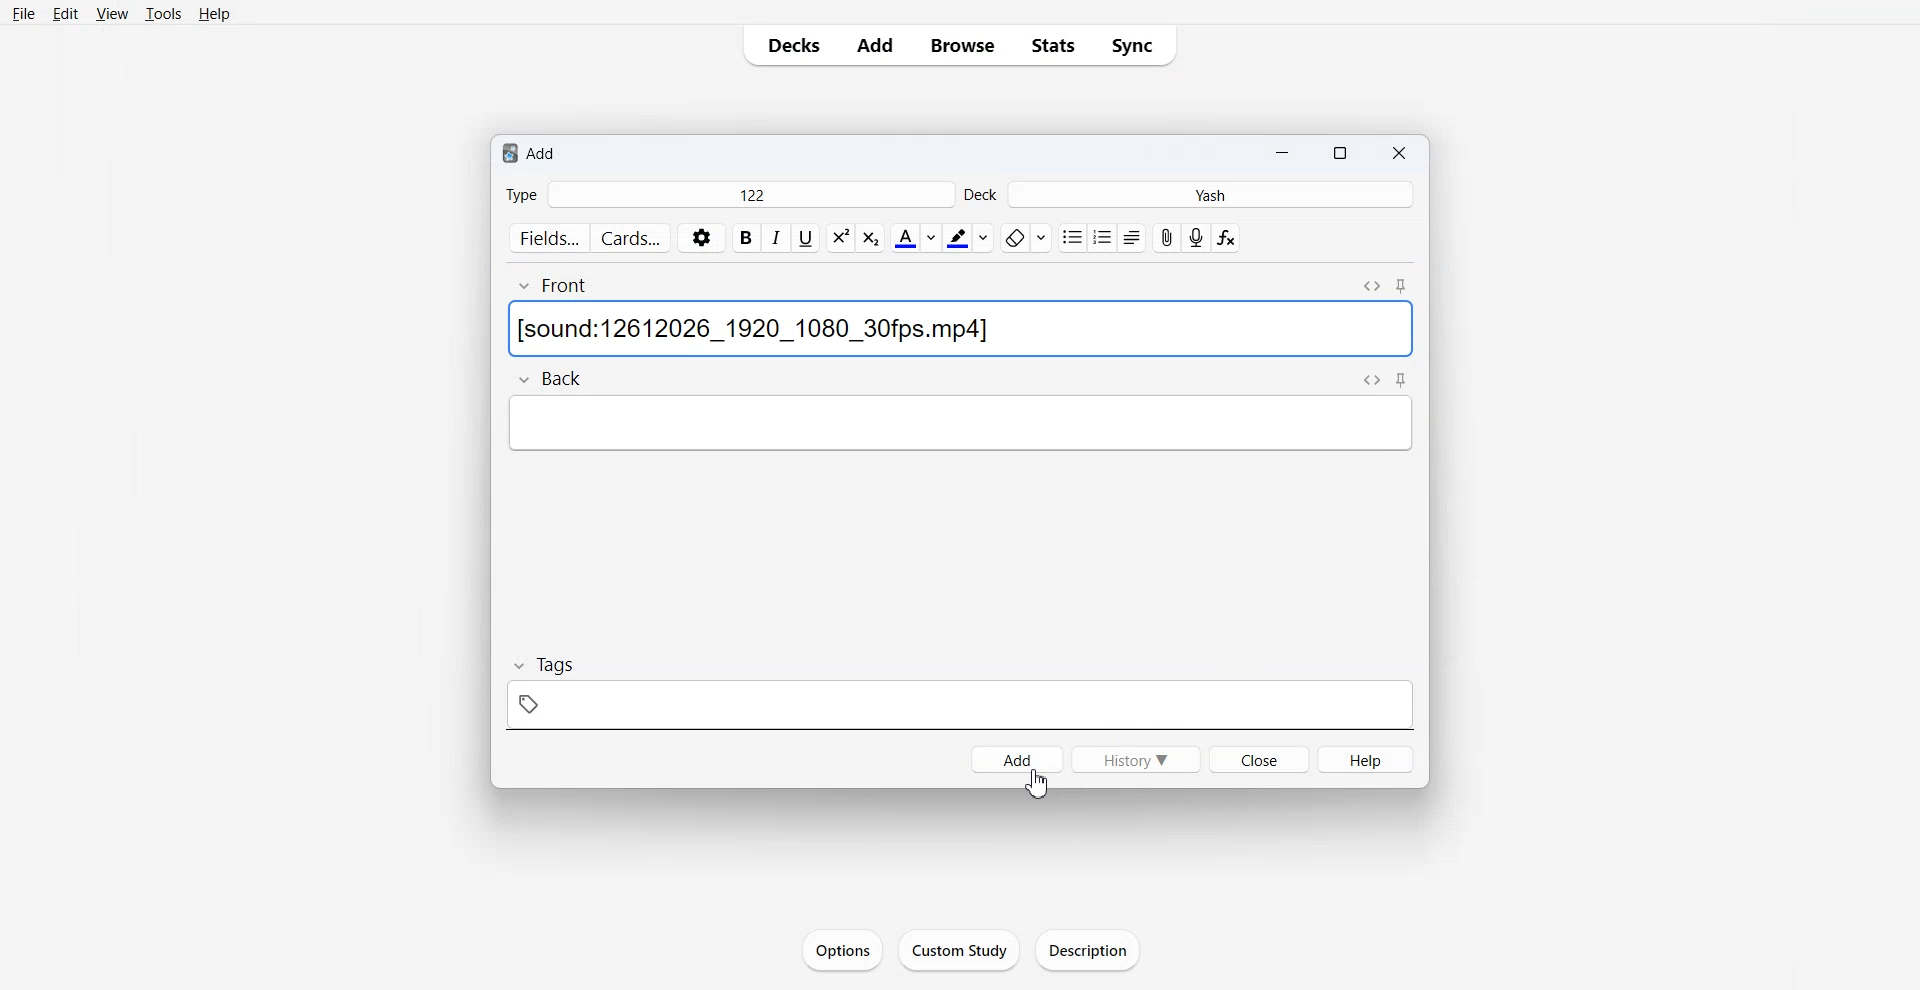 The height and width of the screenshot is (990, 1920). I want to click on typing space, so click(959, 423).